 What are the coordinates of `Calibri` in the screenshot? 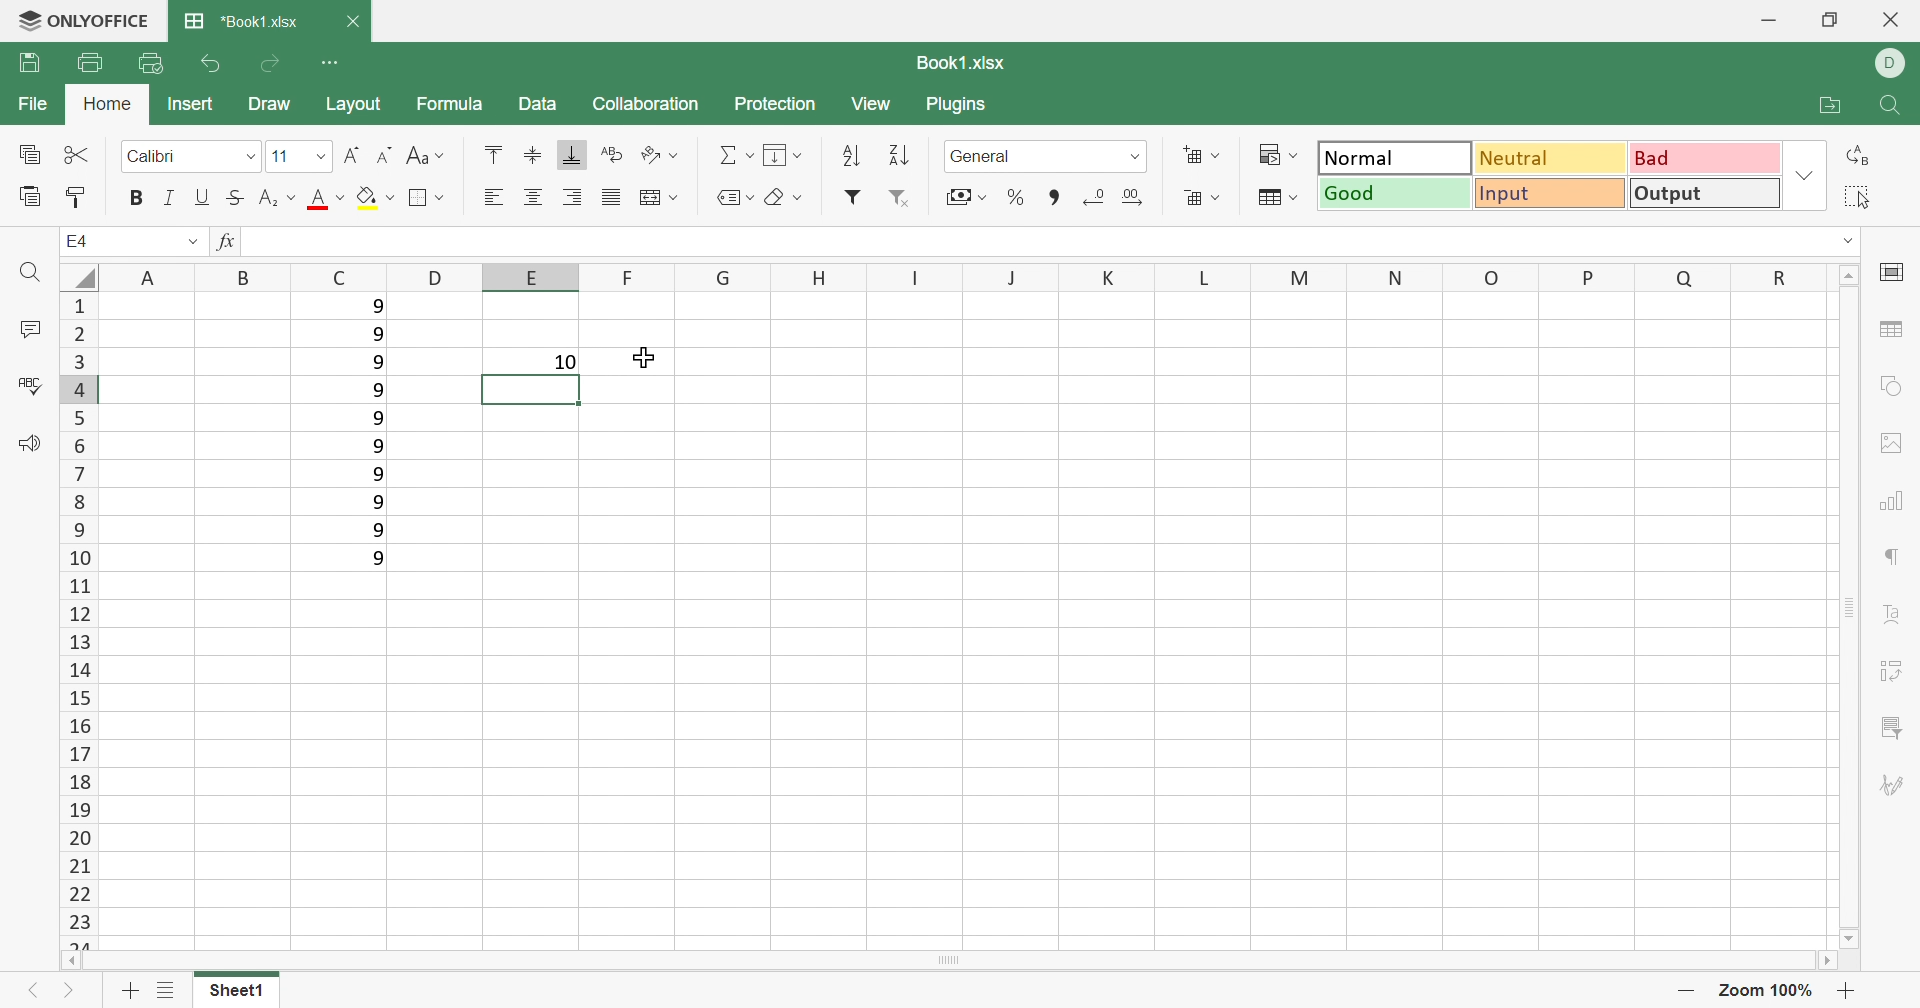 It's located at (157, 157).